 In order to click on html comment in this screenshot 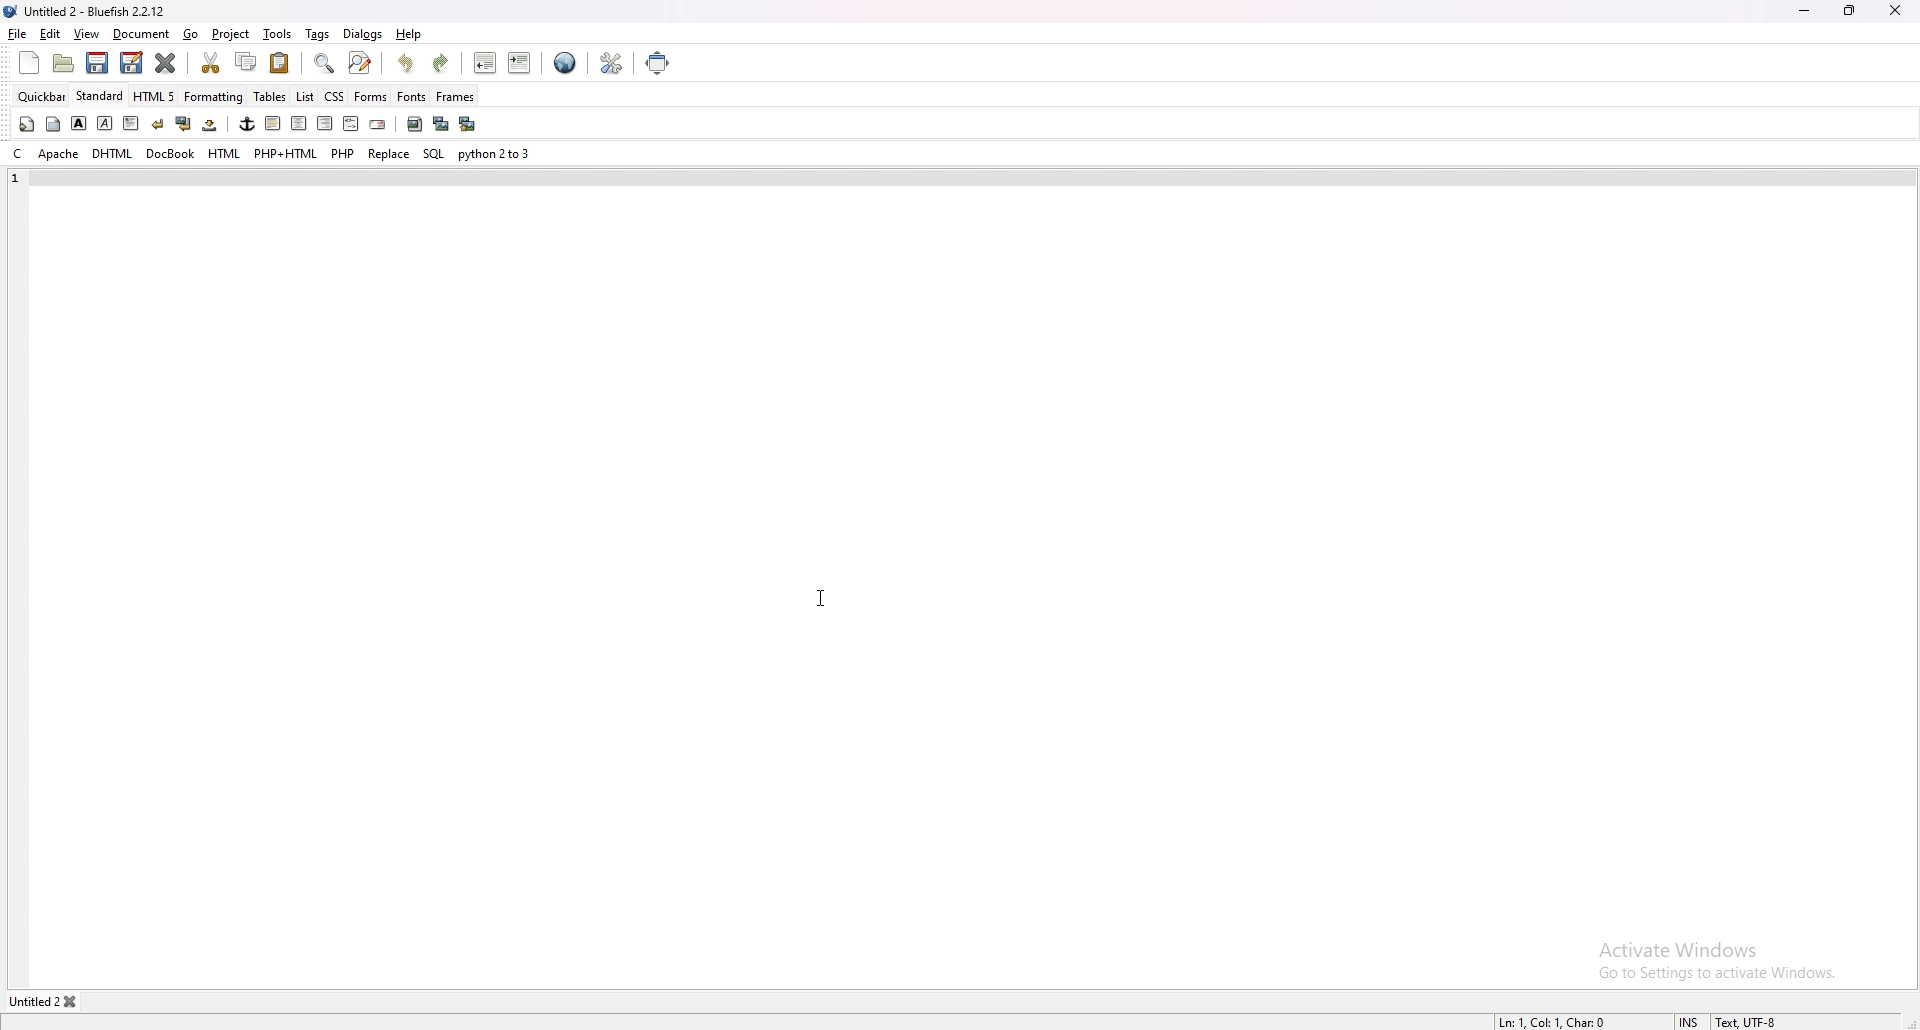, I will do `click(352, 124)`.